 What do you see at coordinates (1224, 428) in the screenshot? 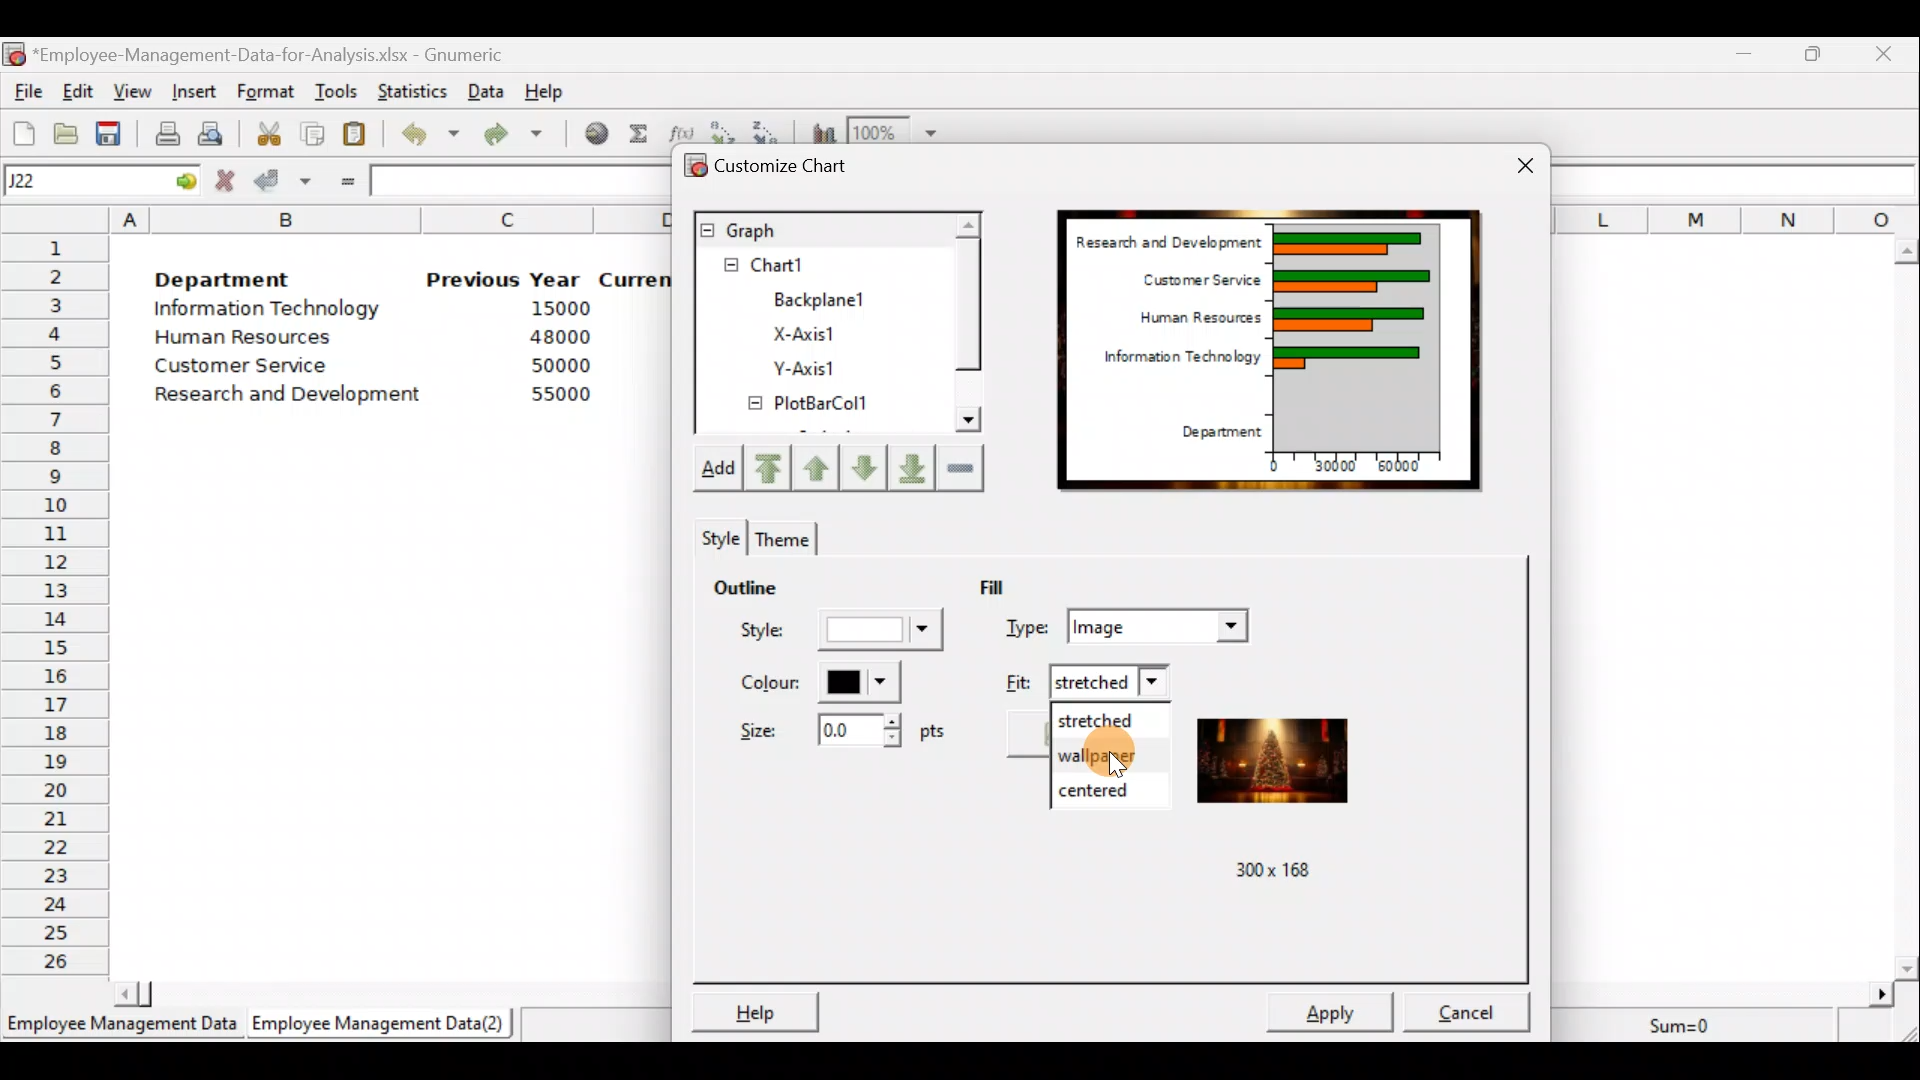
I see `Department` at bounding box center [1224, 428].